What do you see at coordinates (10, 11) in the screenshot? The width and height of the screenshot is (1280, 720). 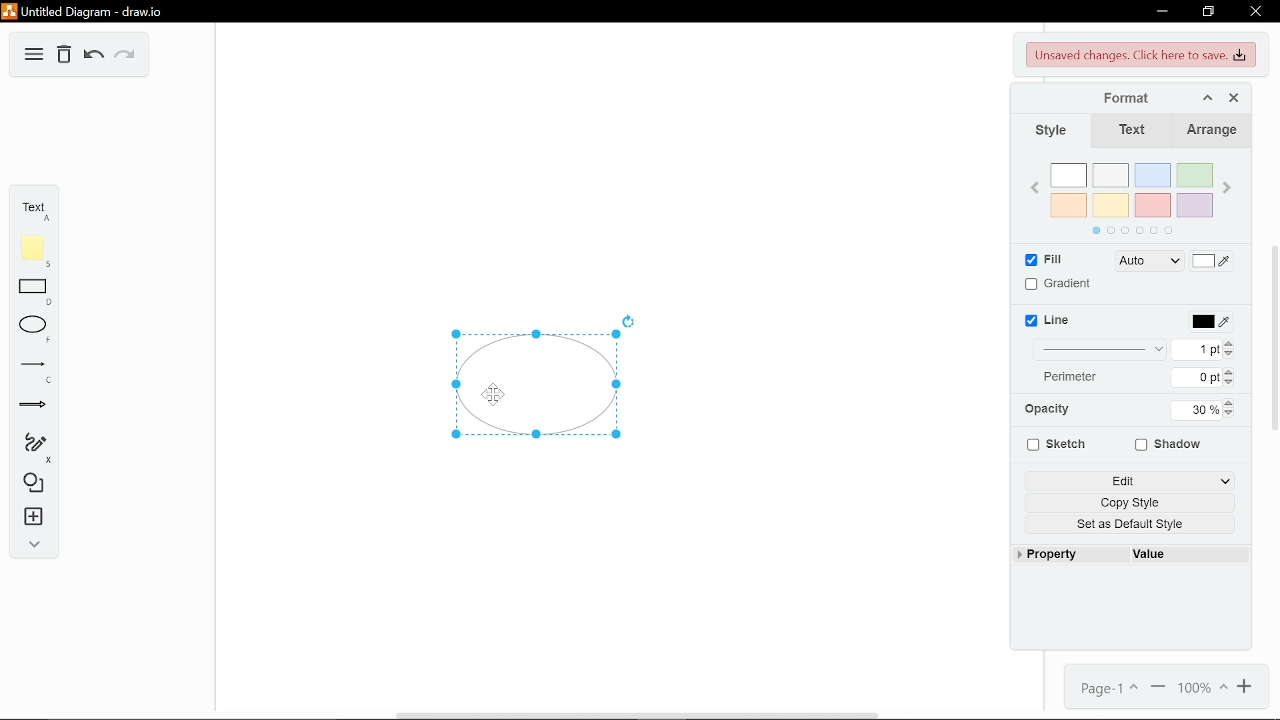 I see `logo` at bounding box center [10, 11].